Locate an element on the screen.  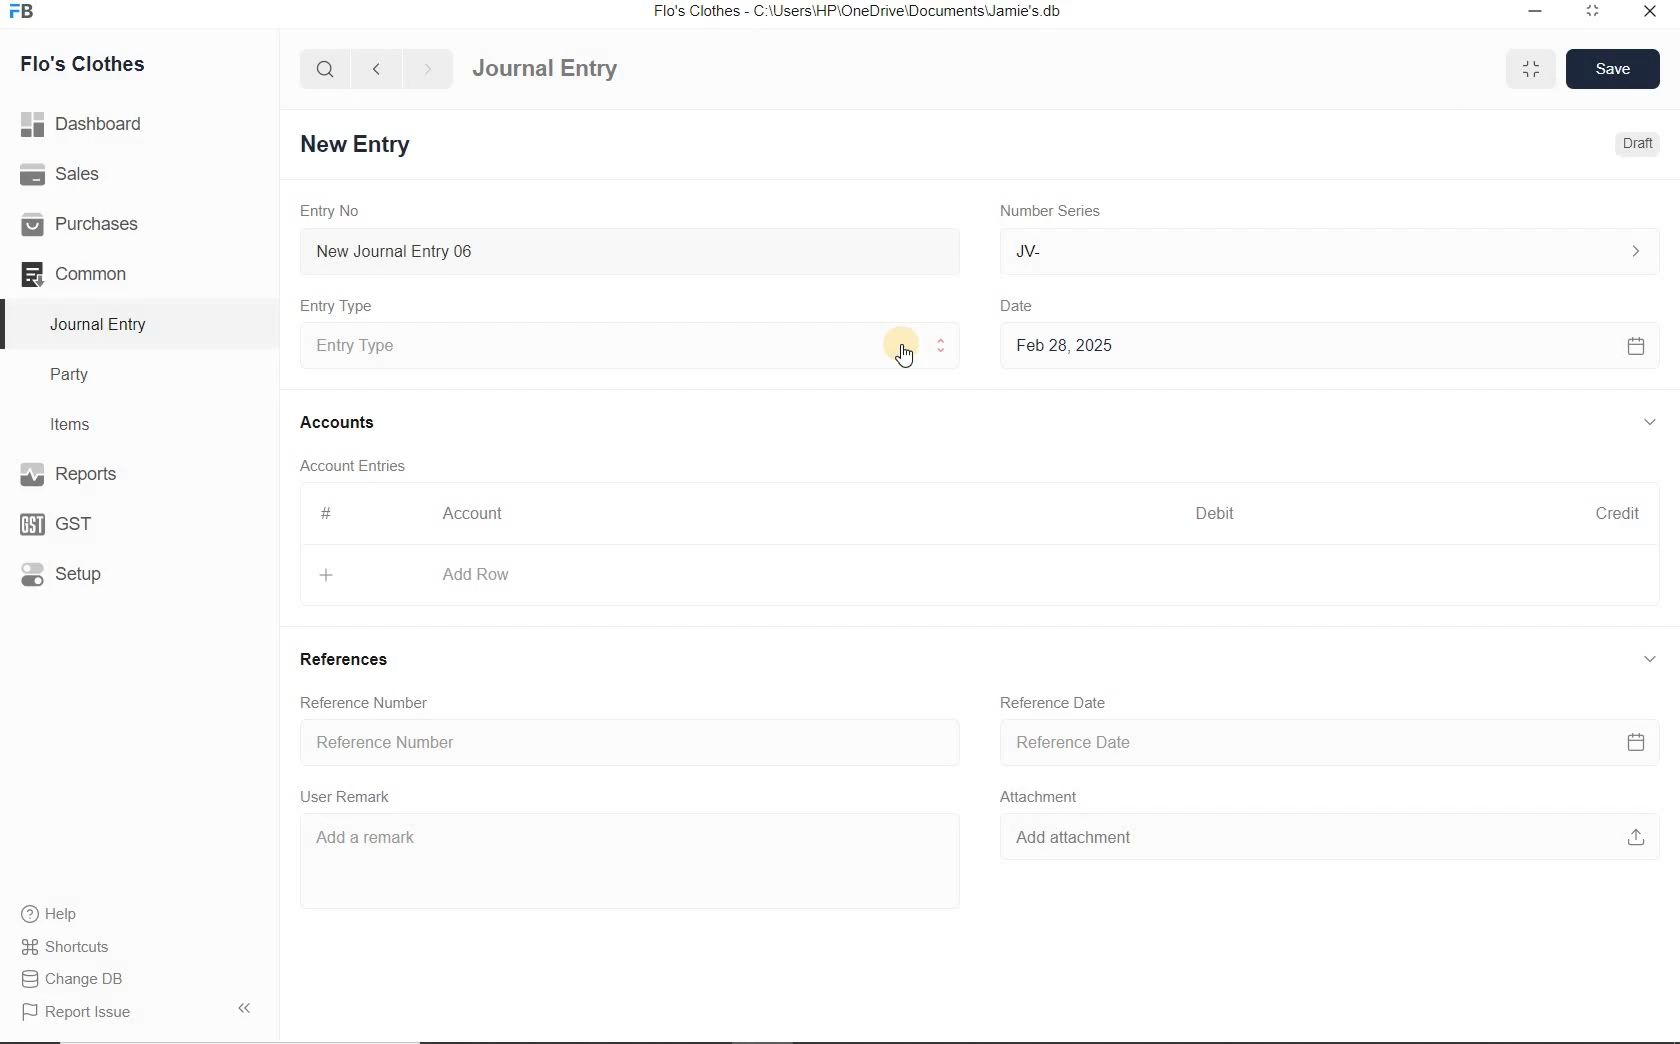
Items is located at coordinates (80, 422).